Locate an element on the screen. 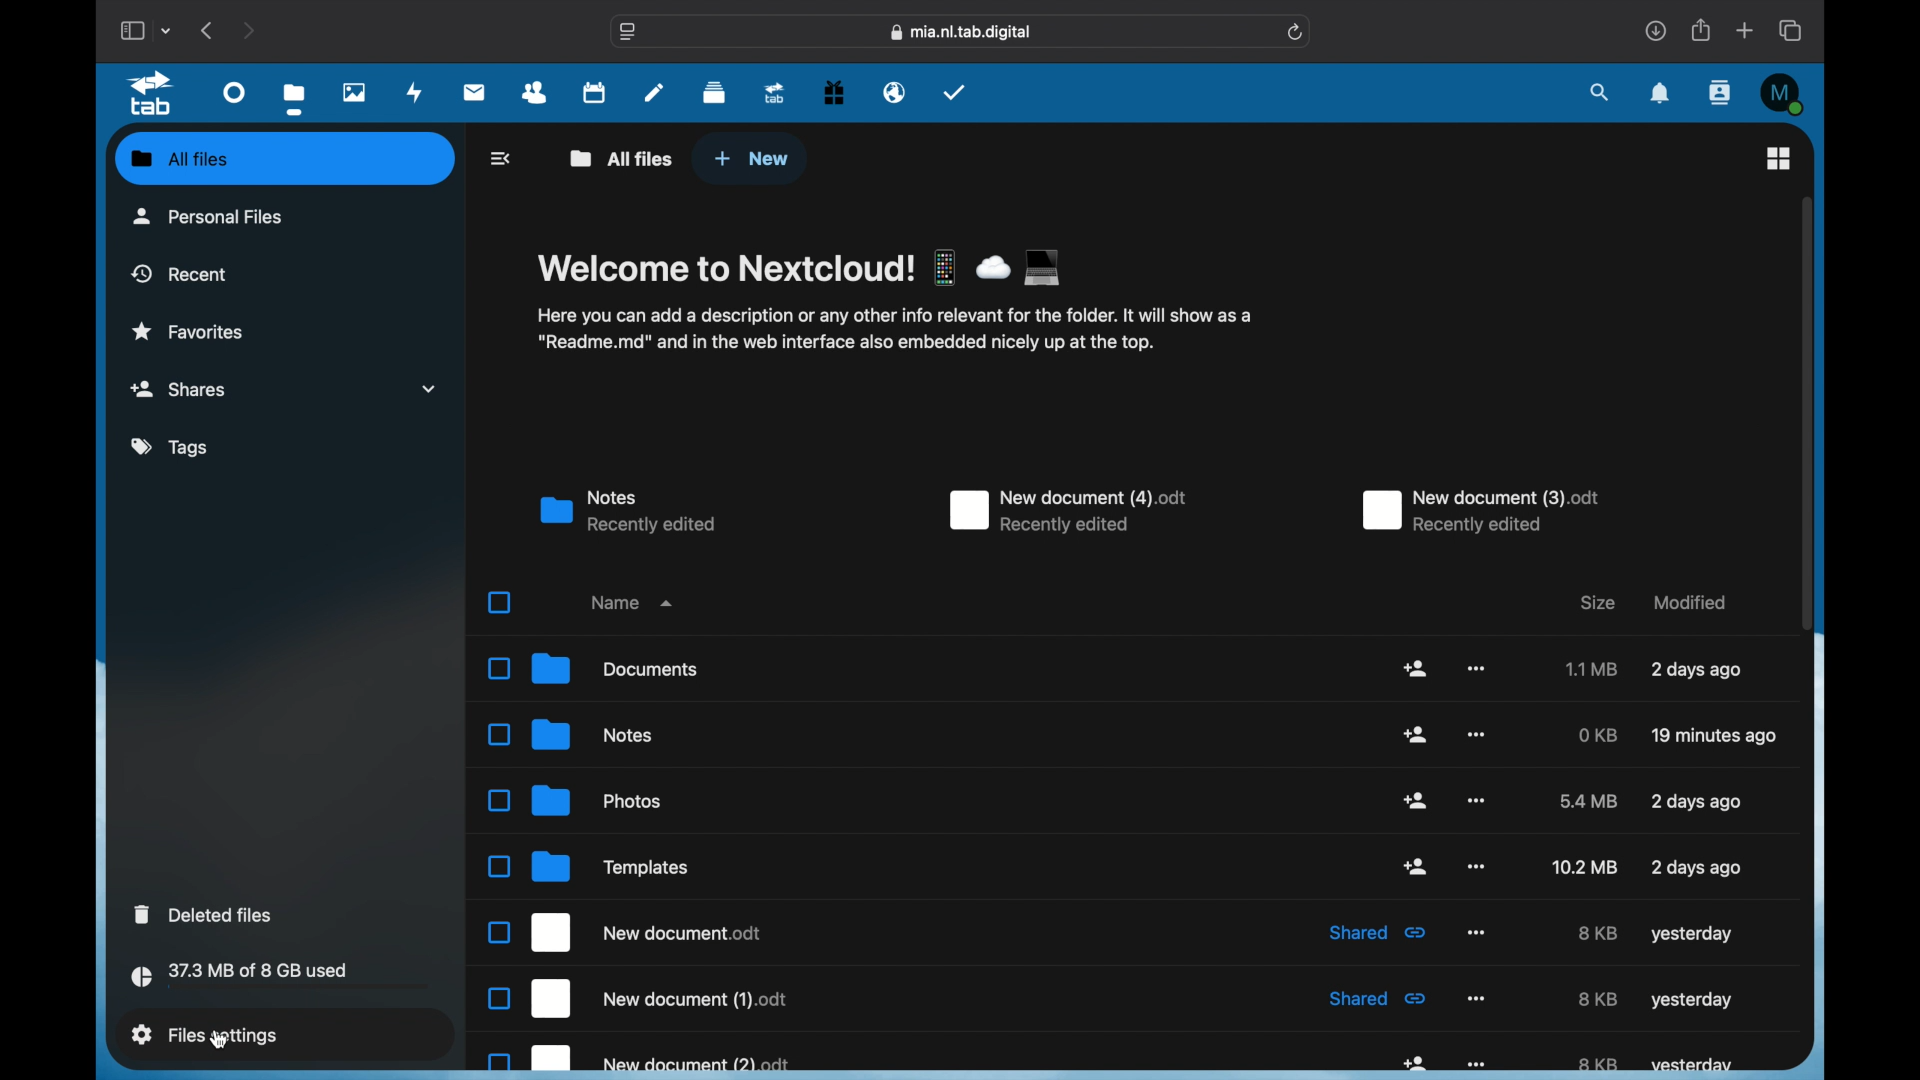  web address is located at coordinates (629, 33).